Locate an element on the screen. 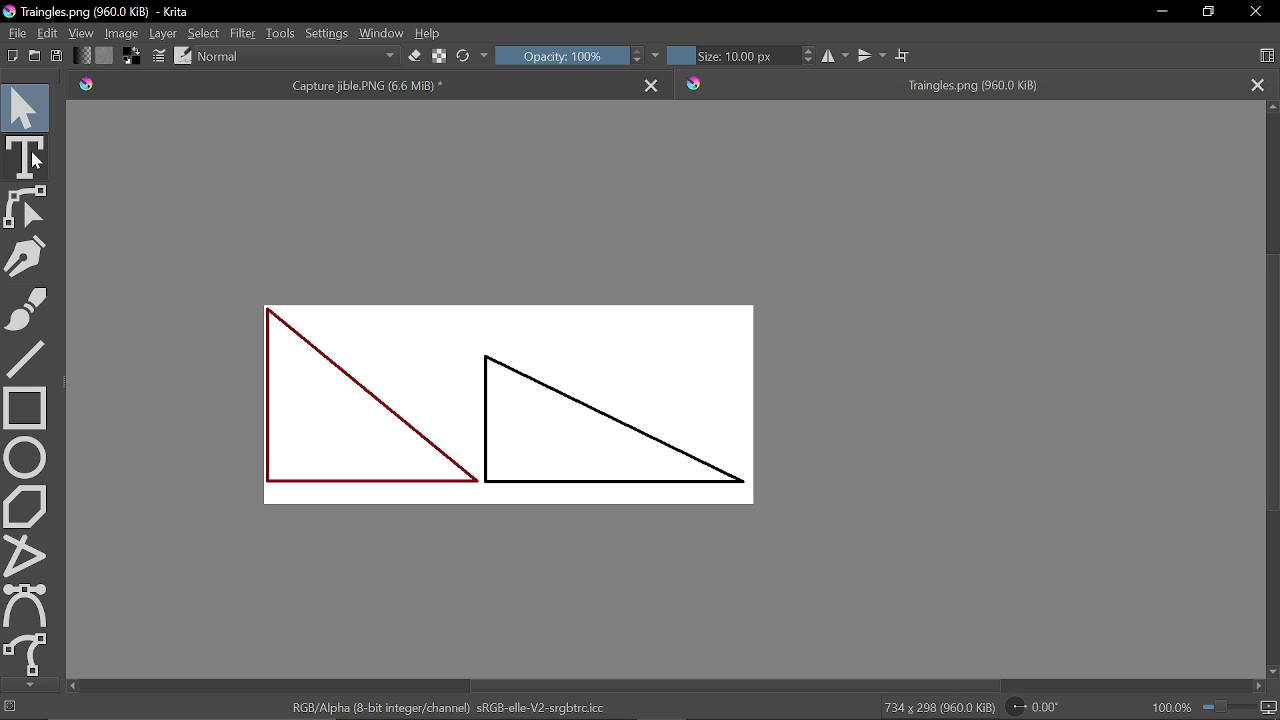  Layer is located at coordinates (163, 34).